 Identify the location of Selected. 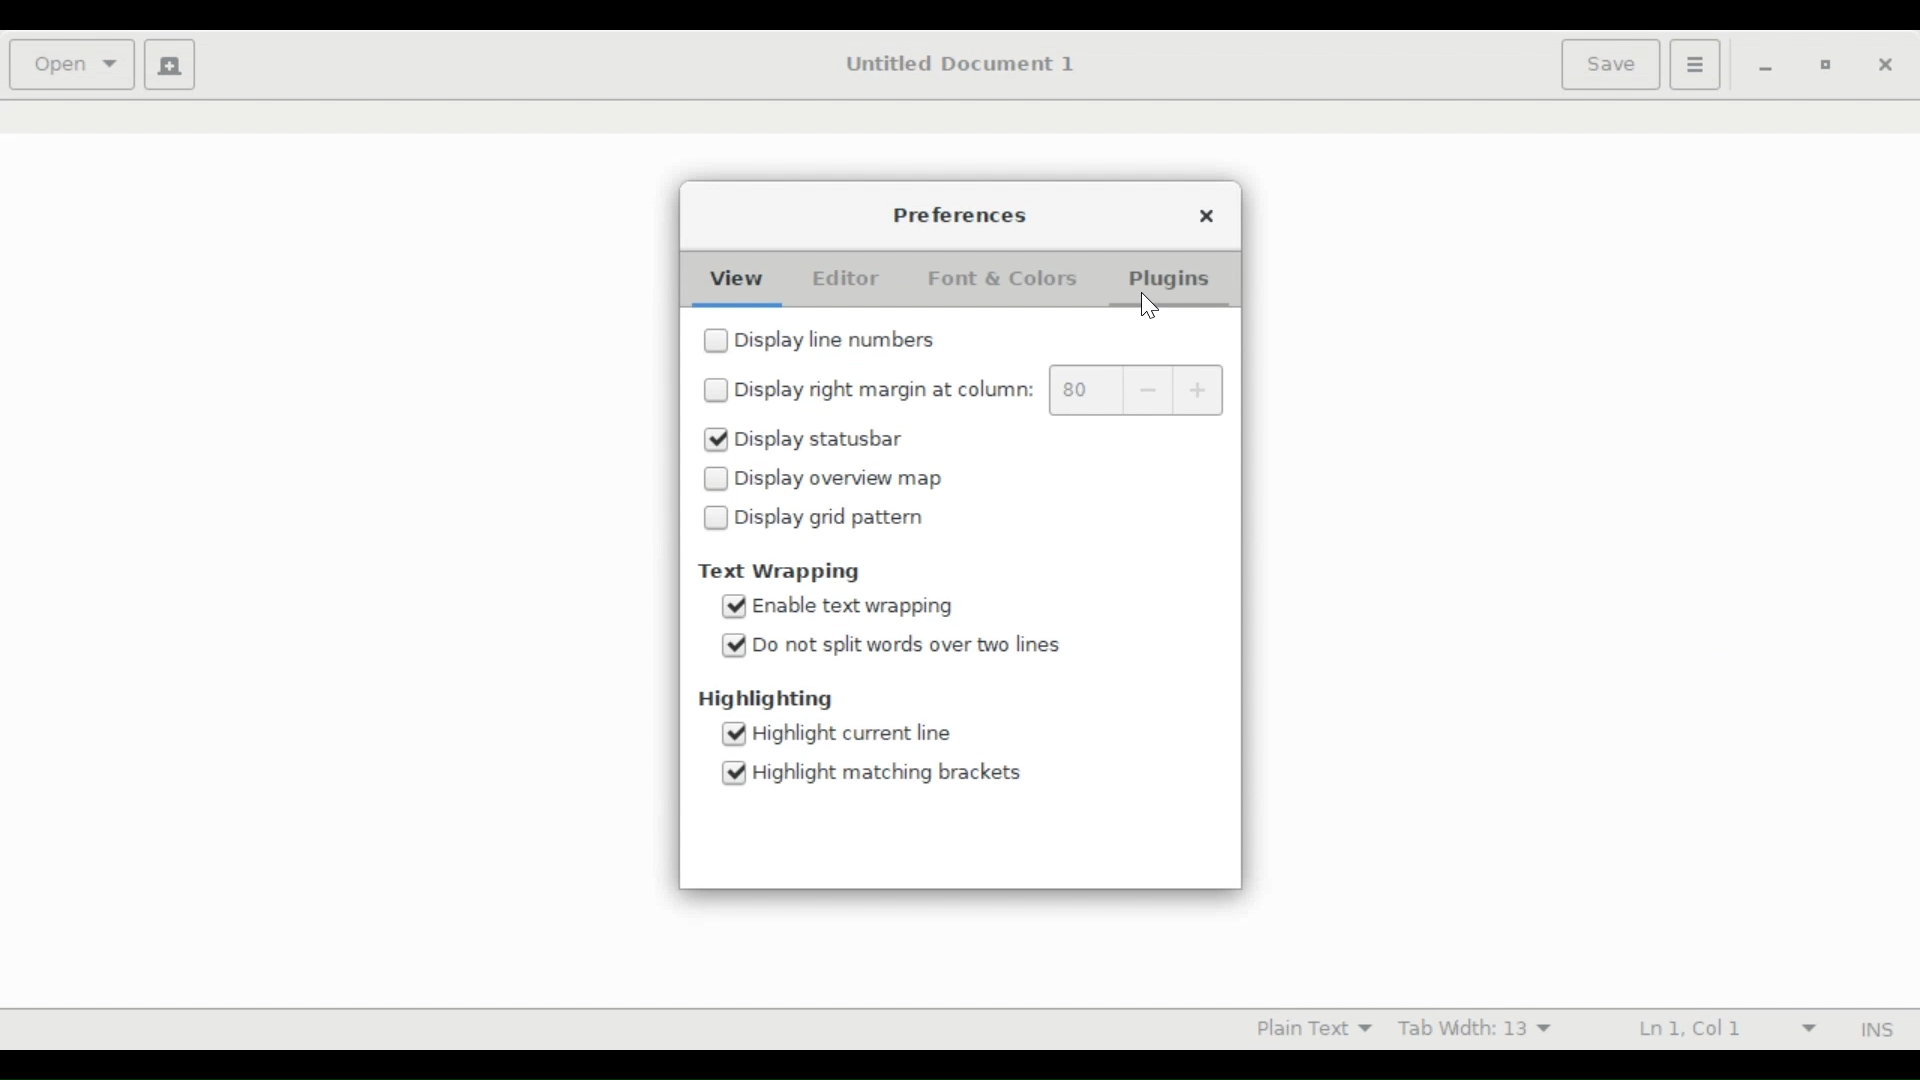
(715, 440).